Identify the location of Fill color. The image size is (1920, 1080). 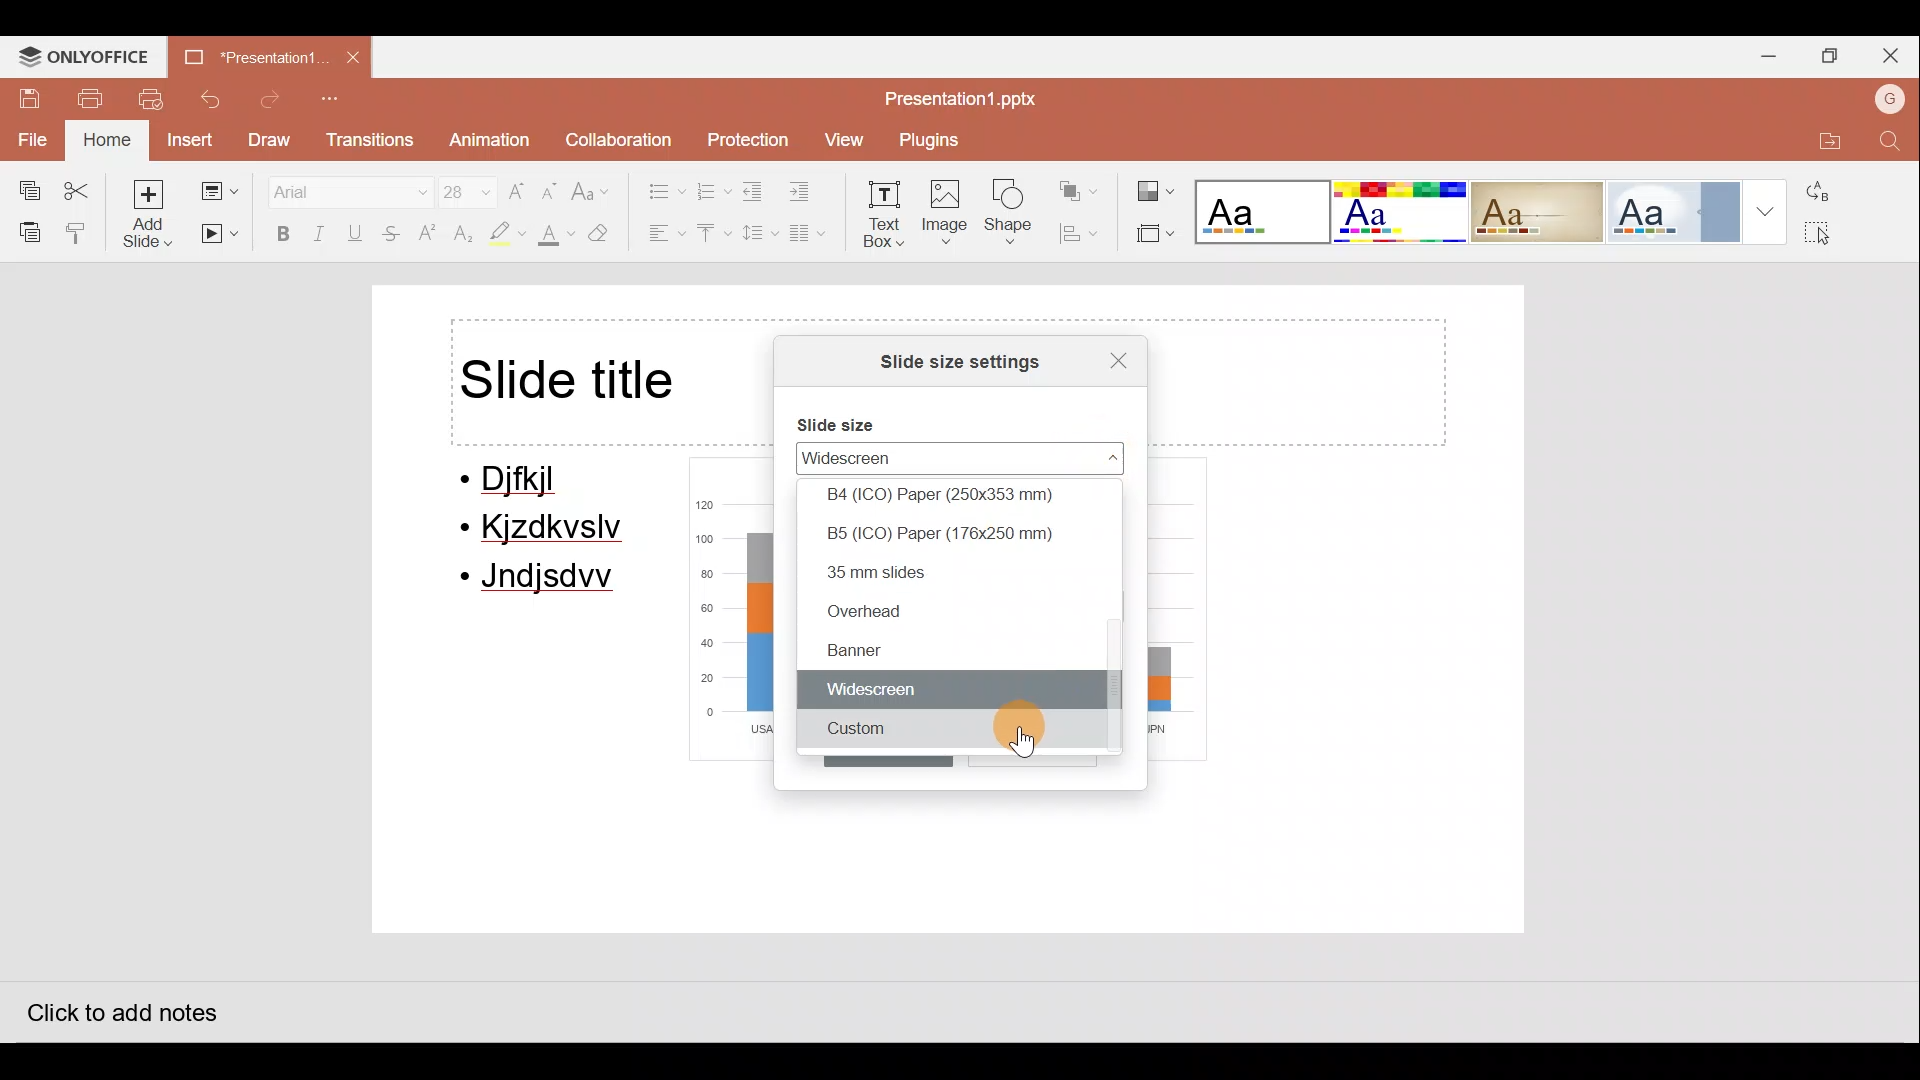
(553, 238).